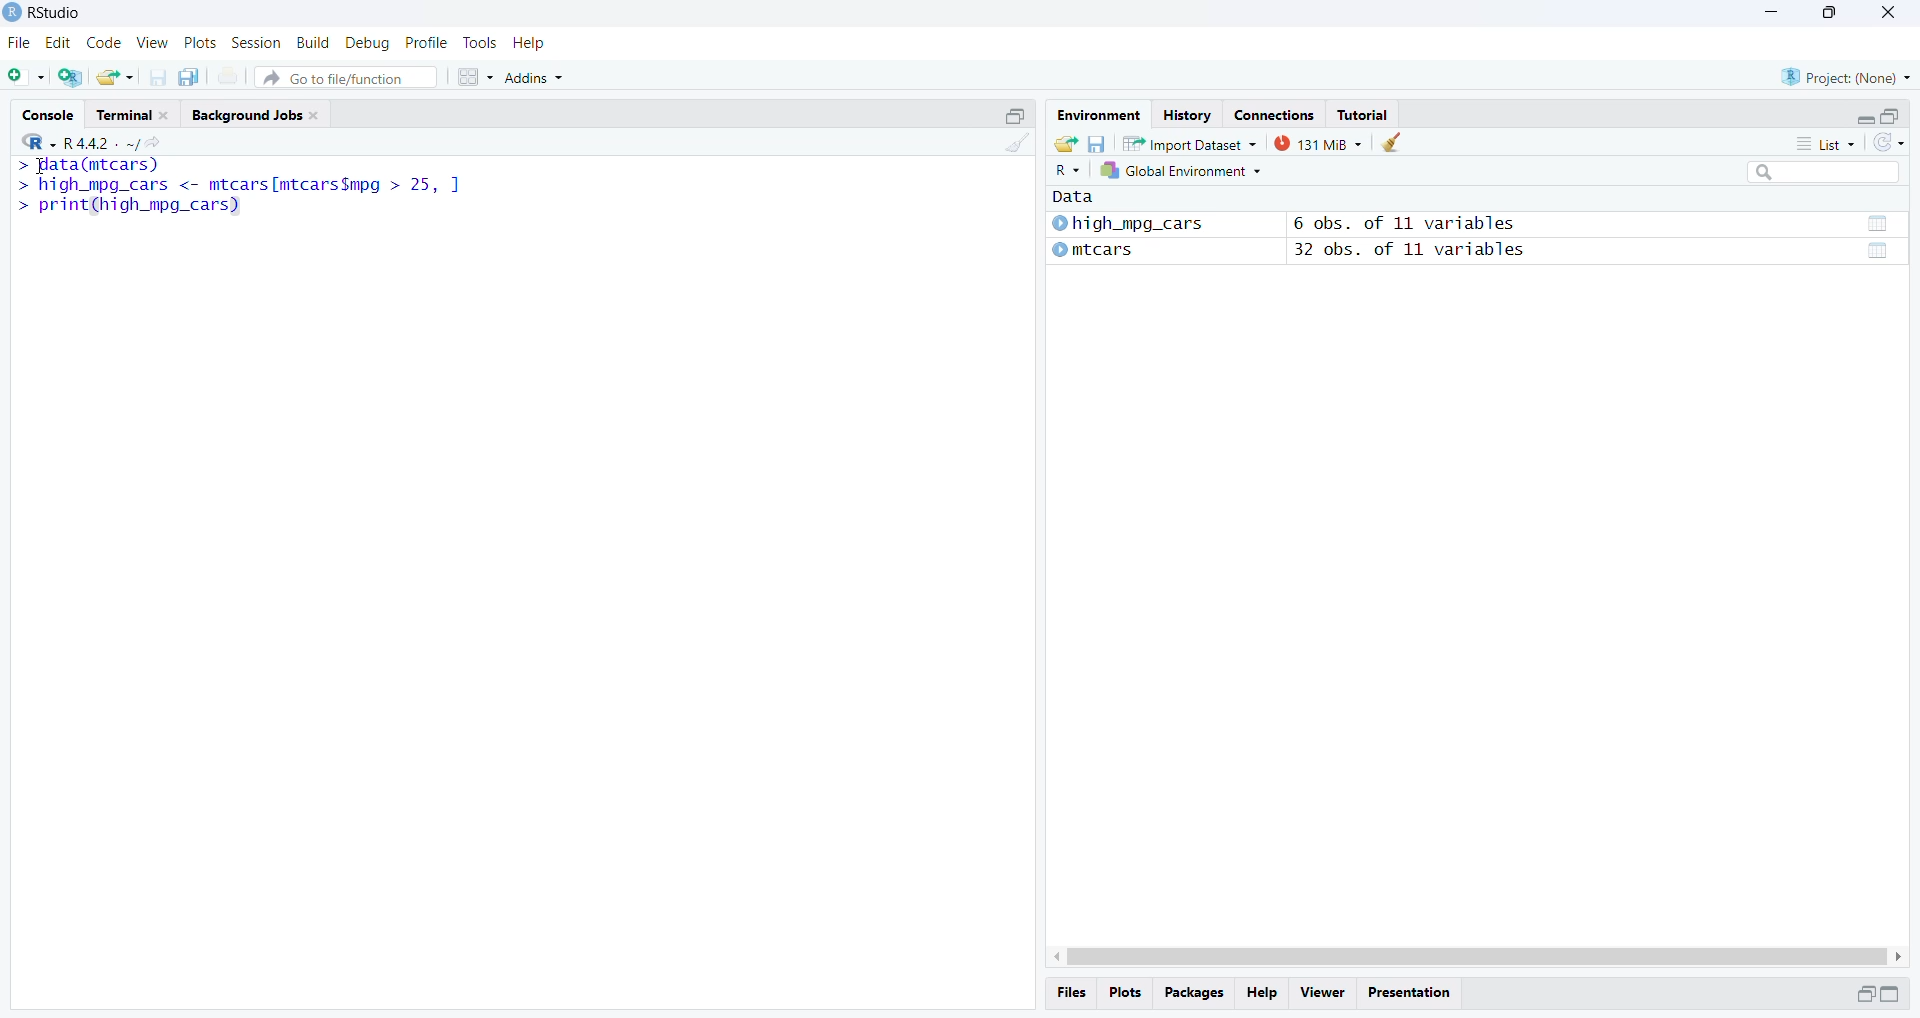 The height and width of the screenshot is (1018, 1920). I want to click on Import Dataset, so click(1189, 143).